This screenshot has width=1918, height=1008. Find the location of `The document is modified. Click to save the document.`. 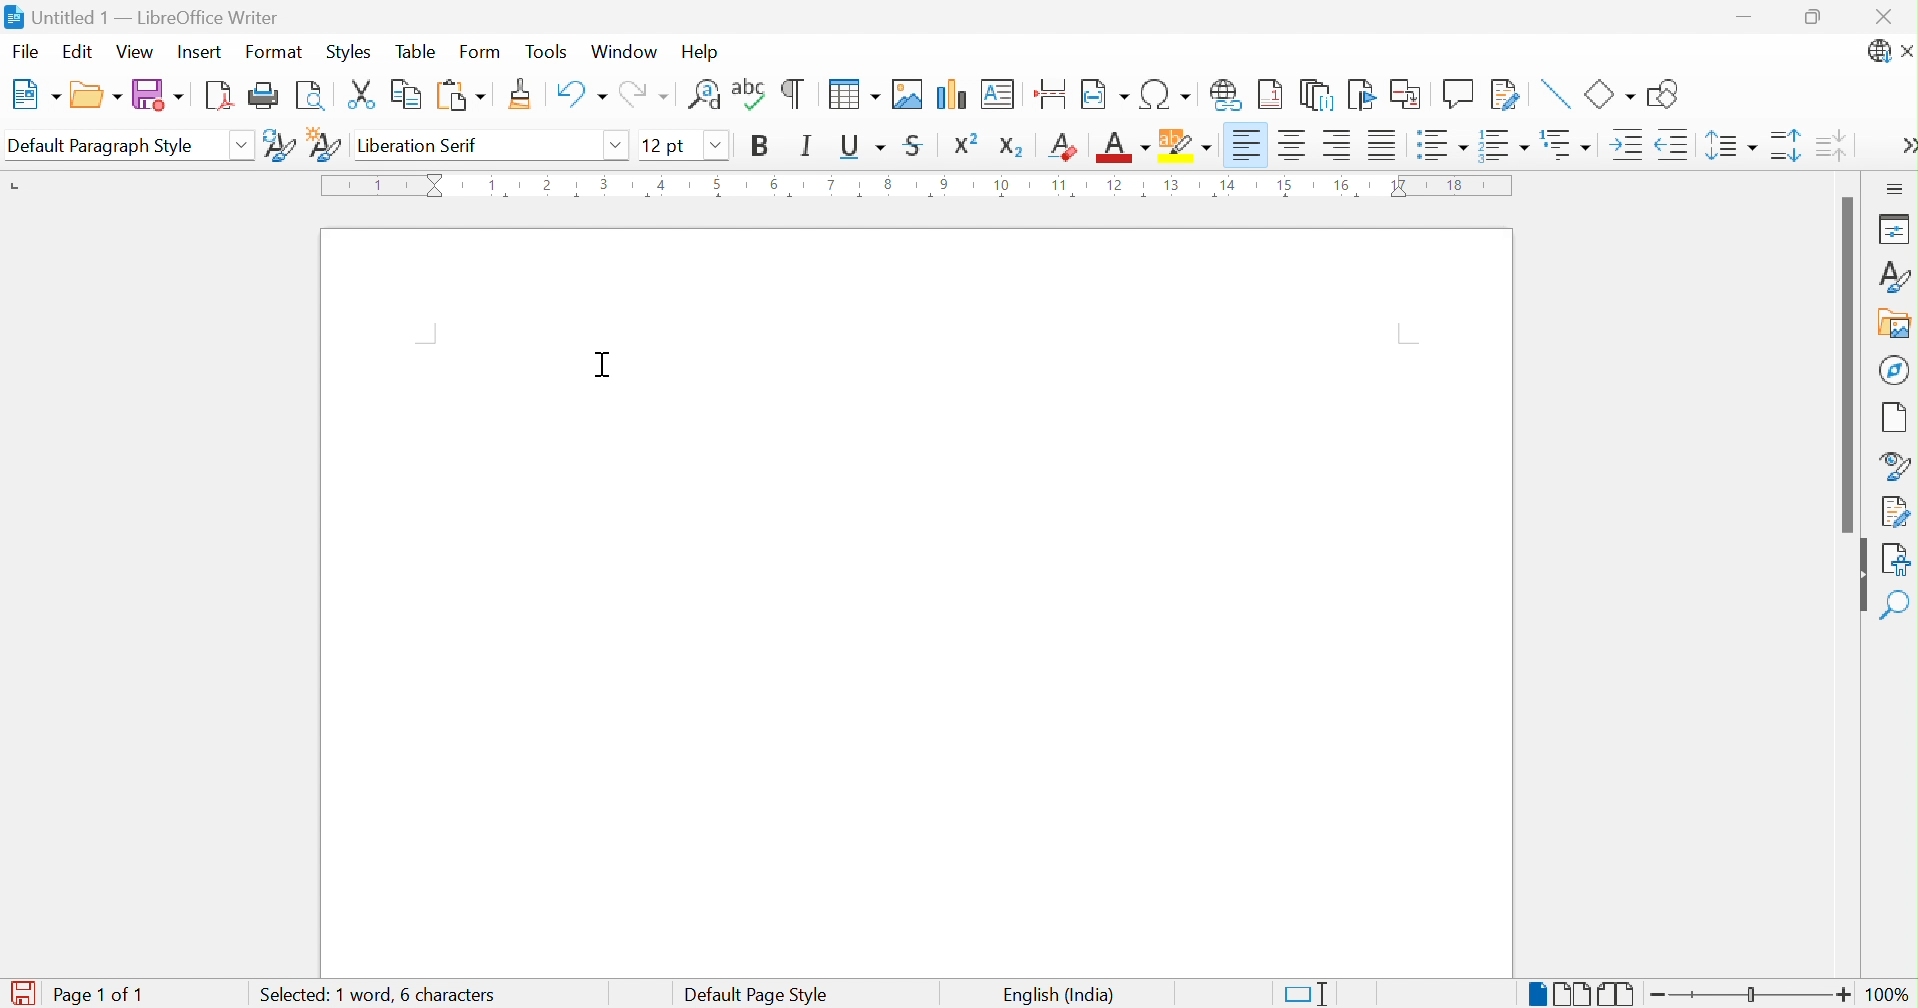

The document is modified. Click to save the document. is located at coordinates (19, 994).